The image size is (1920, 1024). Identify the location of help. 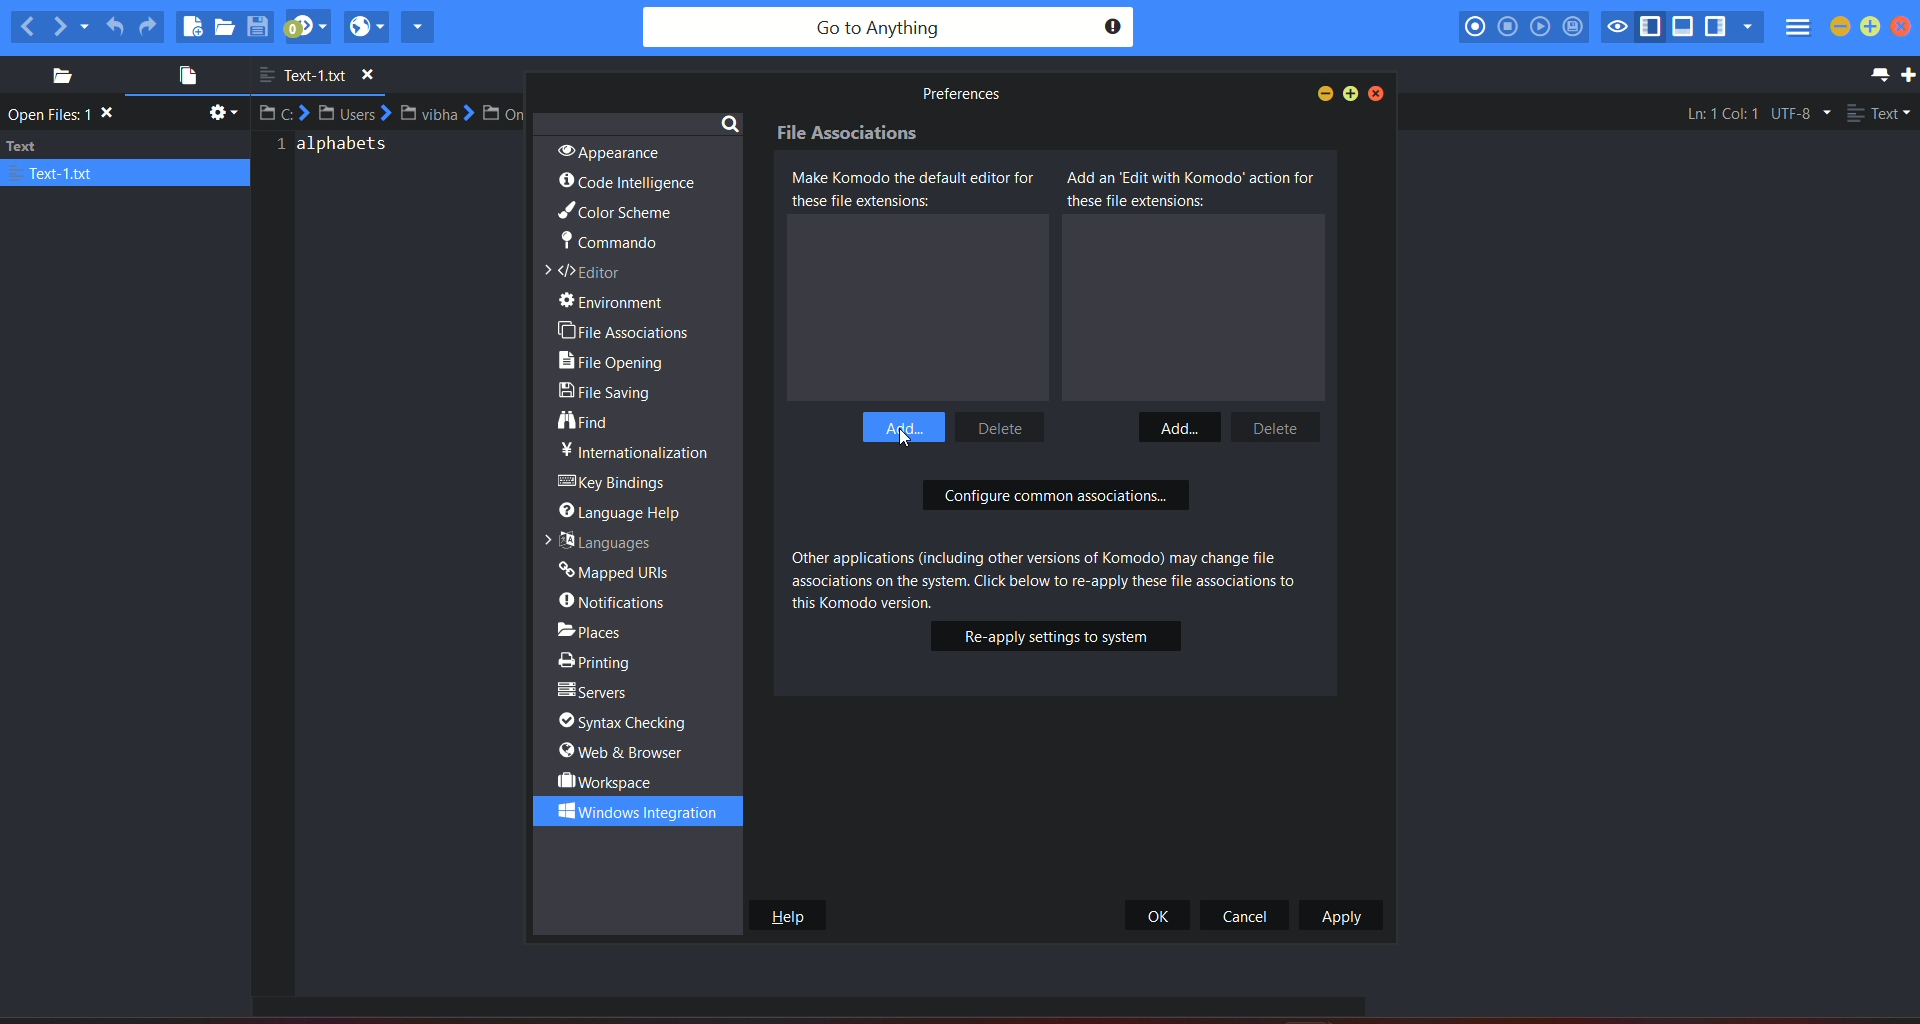
(786, 915).